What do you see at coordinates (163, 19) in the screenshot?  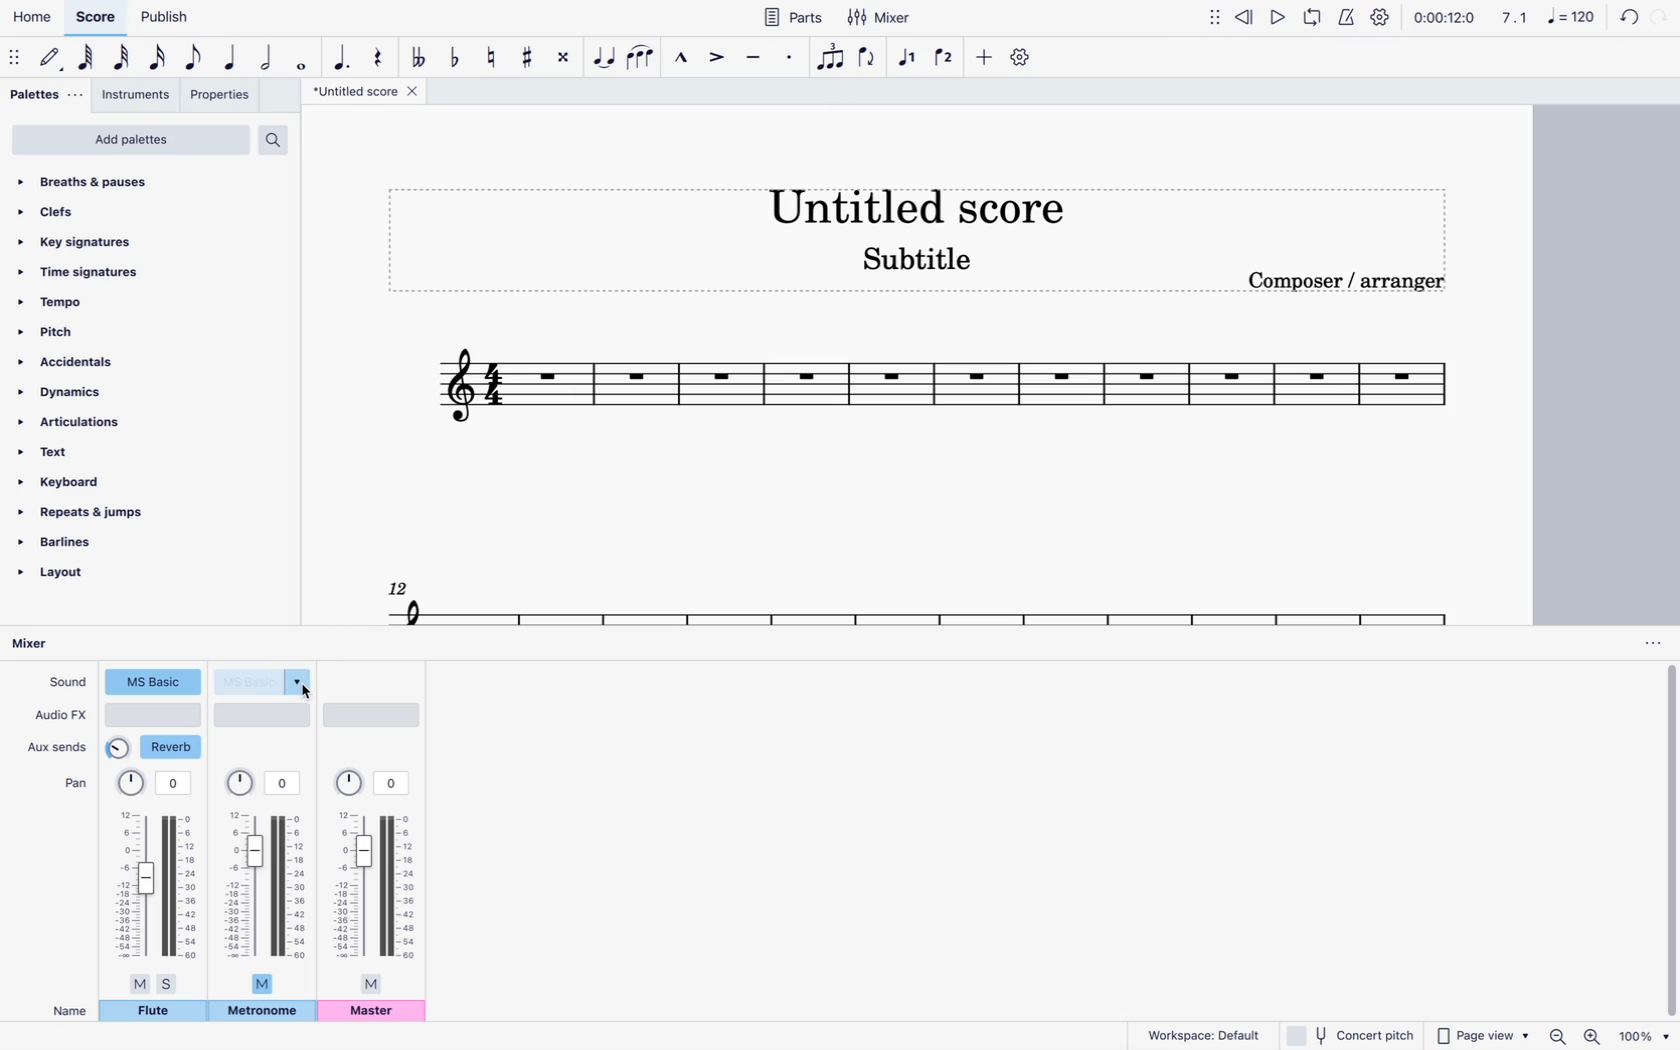 I see `publish` at bounding box center [163, 19].